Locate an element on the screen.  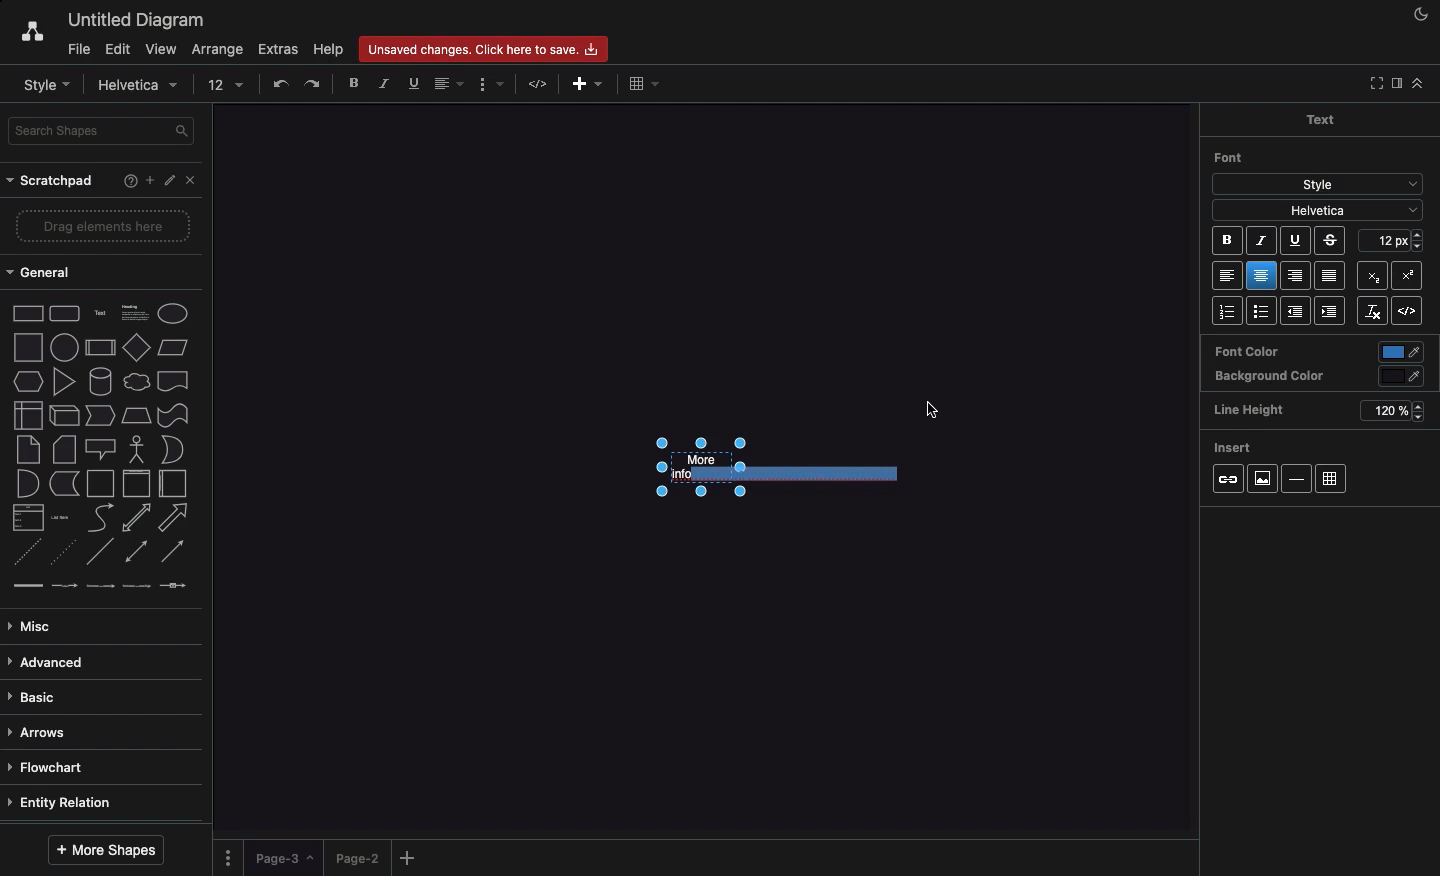
View is located at coordinates (159, 46).